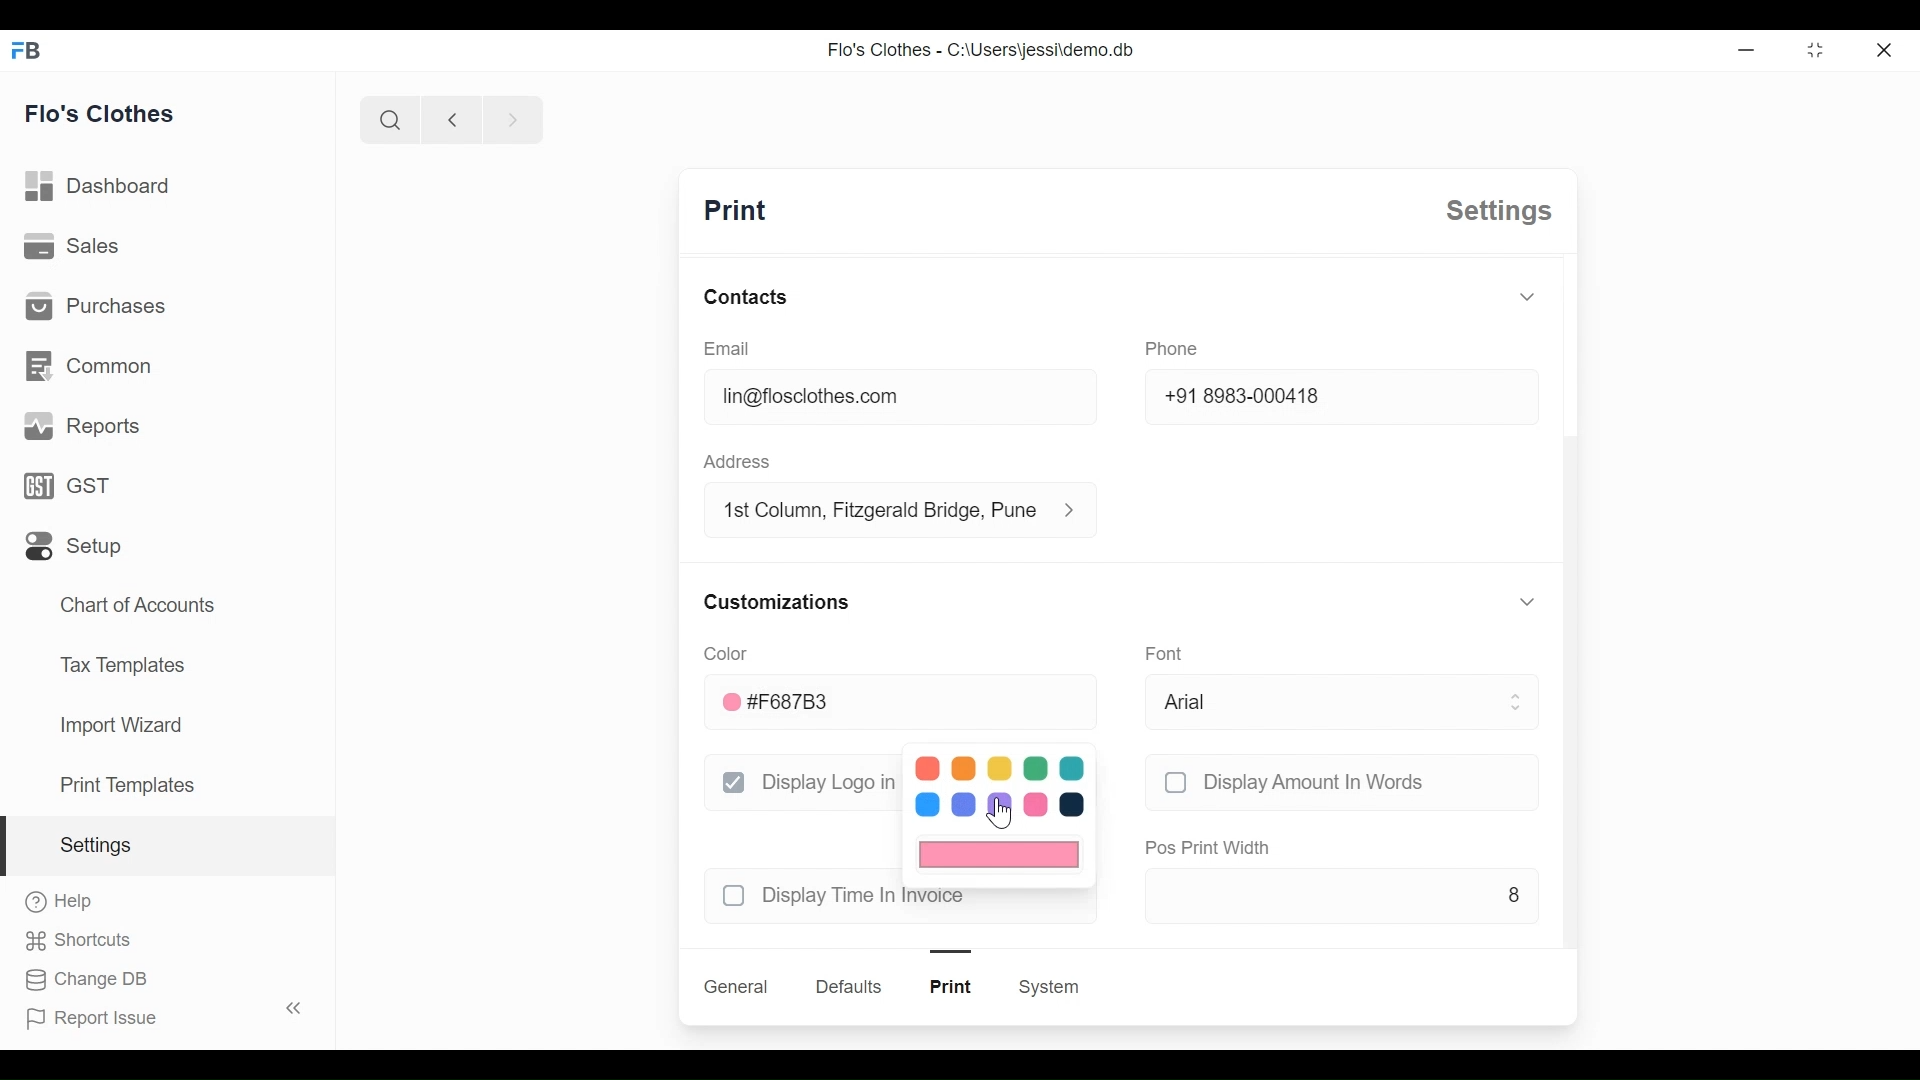  Describe the element at coordinates (878, 508) in the screenshot. I see `1st column, fitzgerald bridge, Pune` at that location.